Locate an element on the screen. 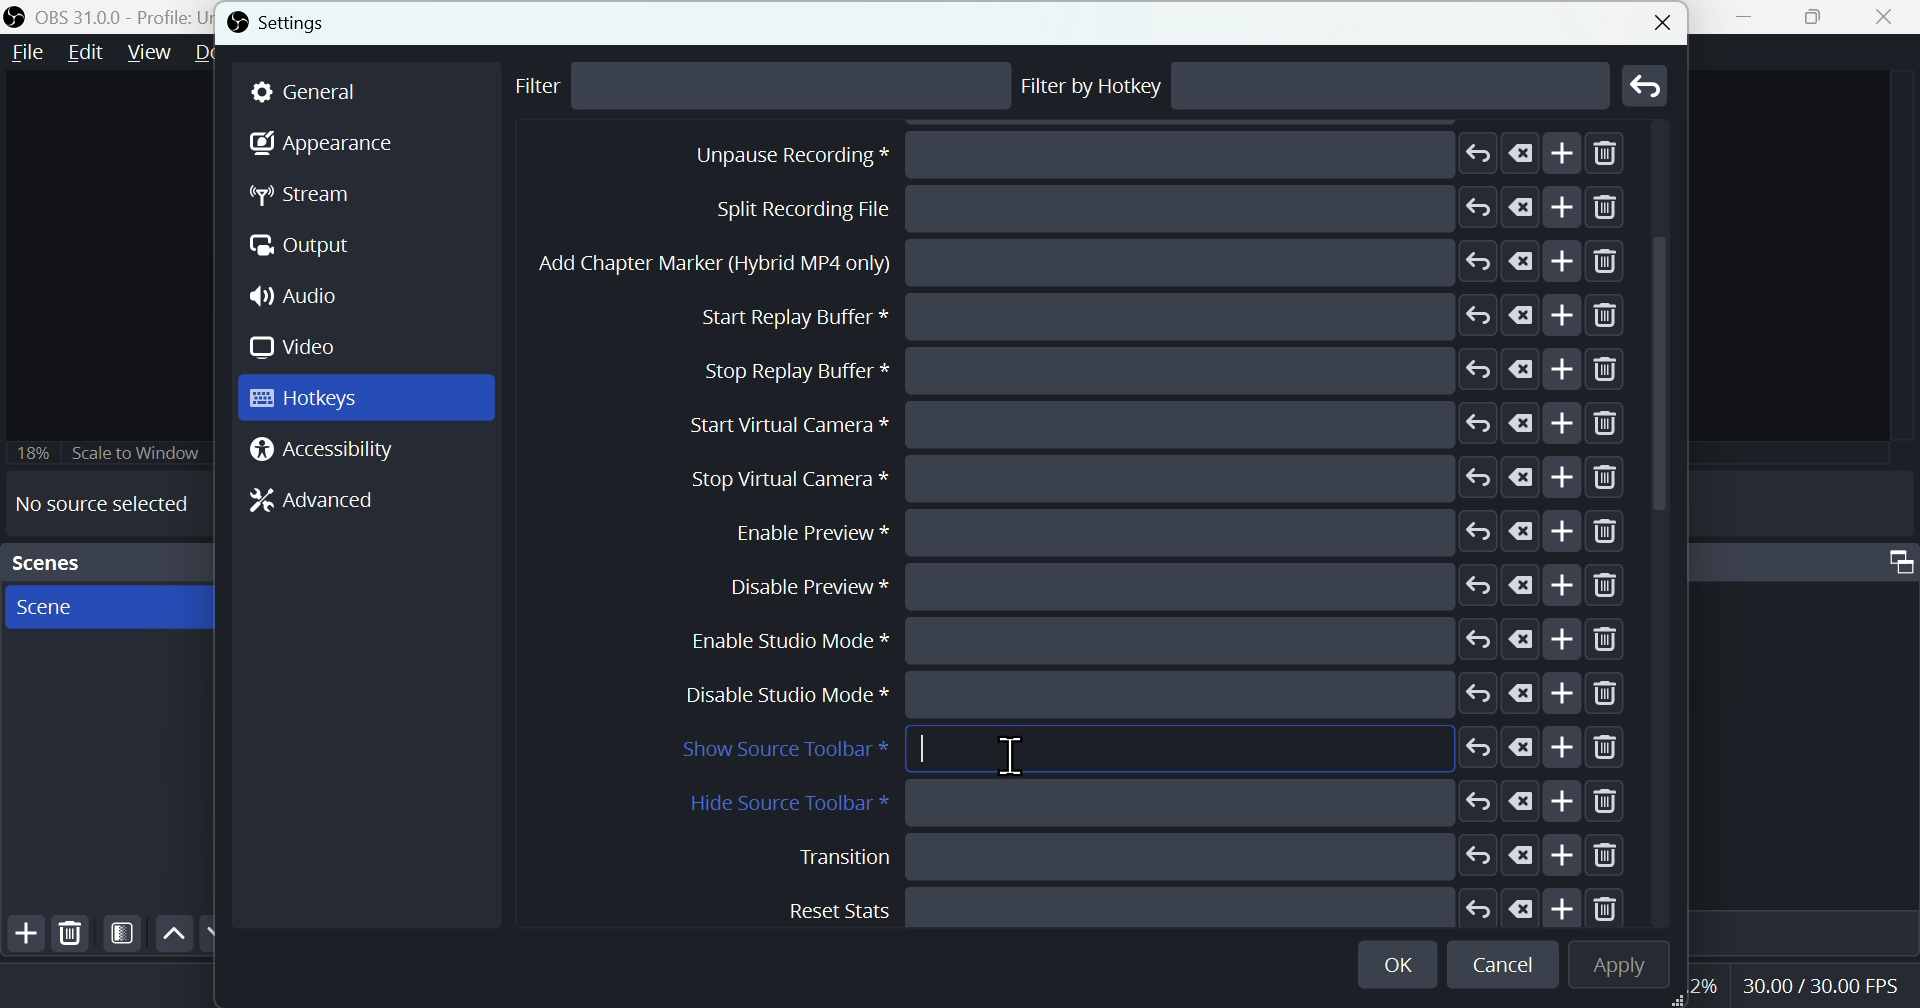  Audio mixer is located at coordinates (1896, 557).